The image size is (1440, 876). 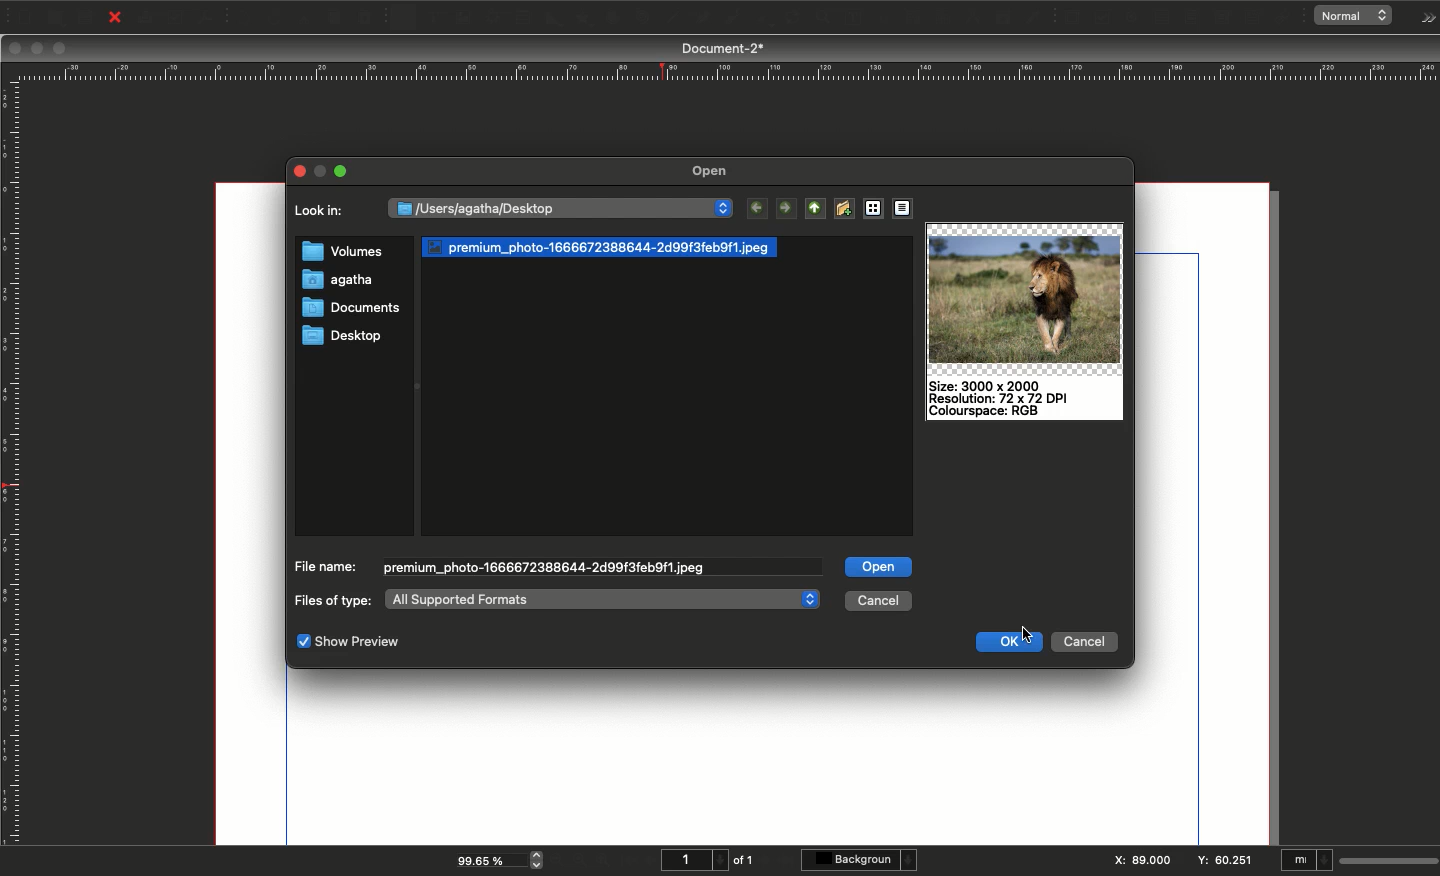 What do you see at coordinates (1000, 19) in the screenshot?
I see `Copy item properties` at bounding box center [1000, 19].